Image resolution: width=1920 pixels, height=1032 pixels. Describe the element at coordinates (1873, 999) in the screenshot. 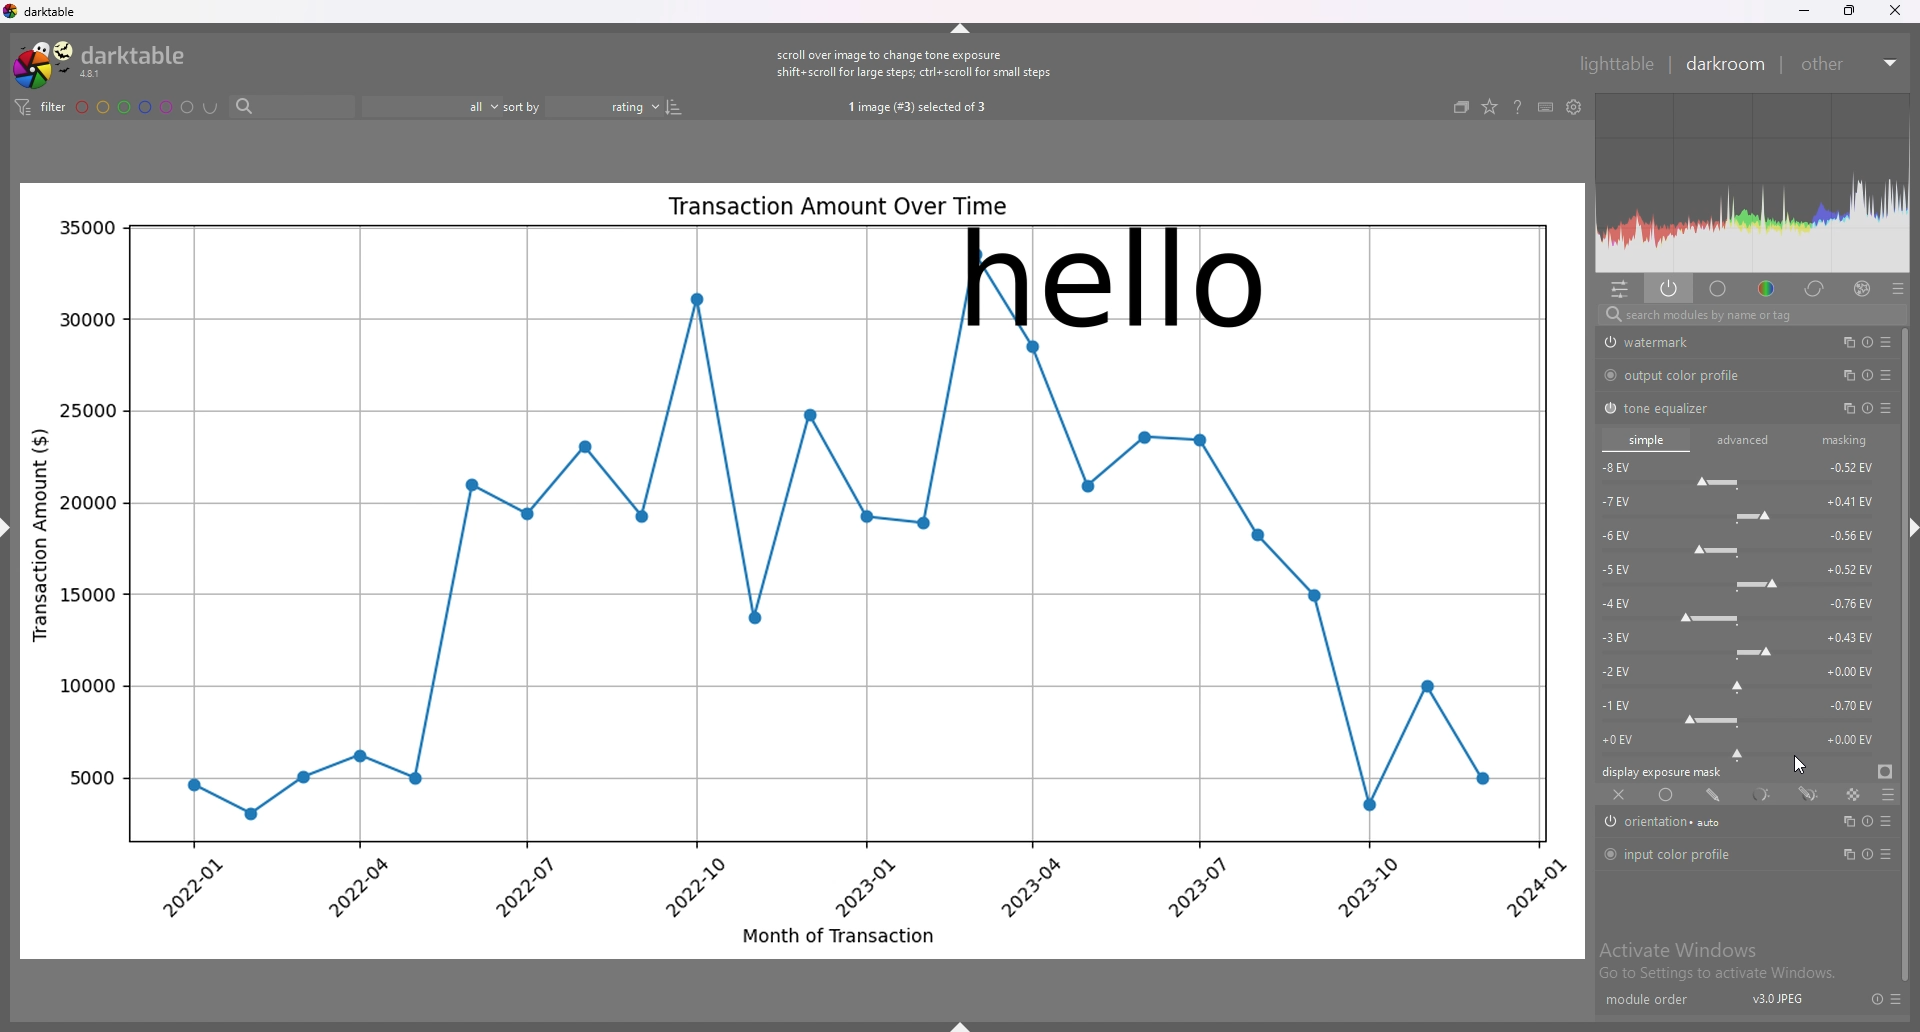

I see `reset` at that location.